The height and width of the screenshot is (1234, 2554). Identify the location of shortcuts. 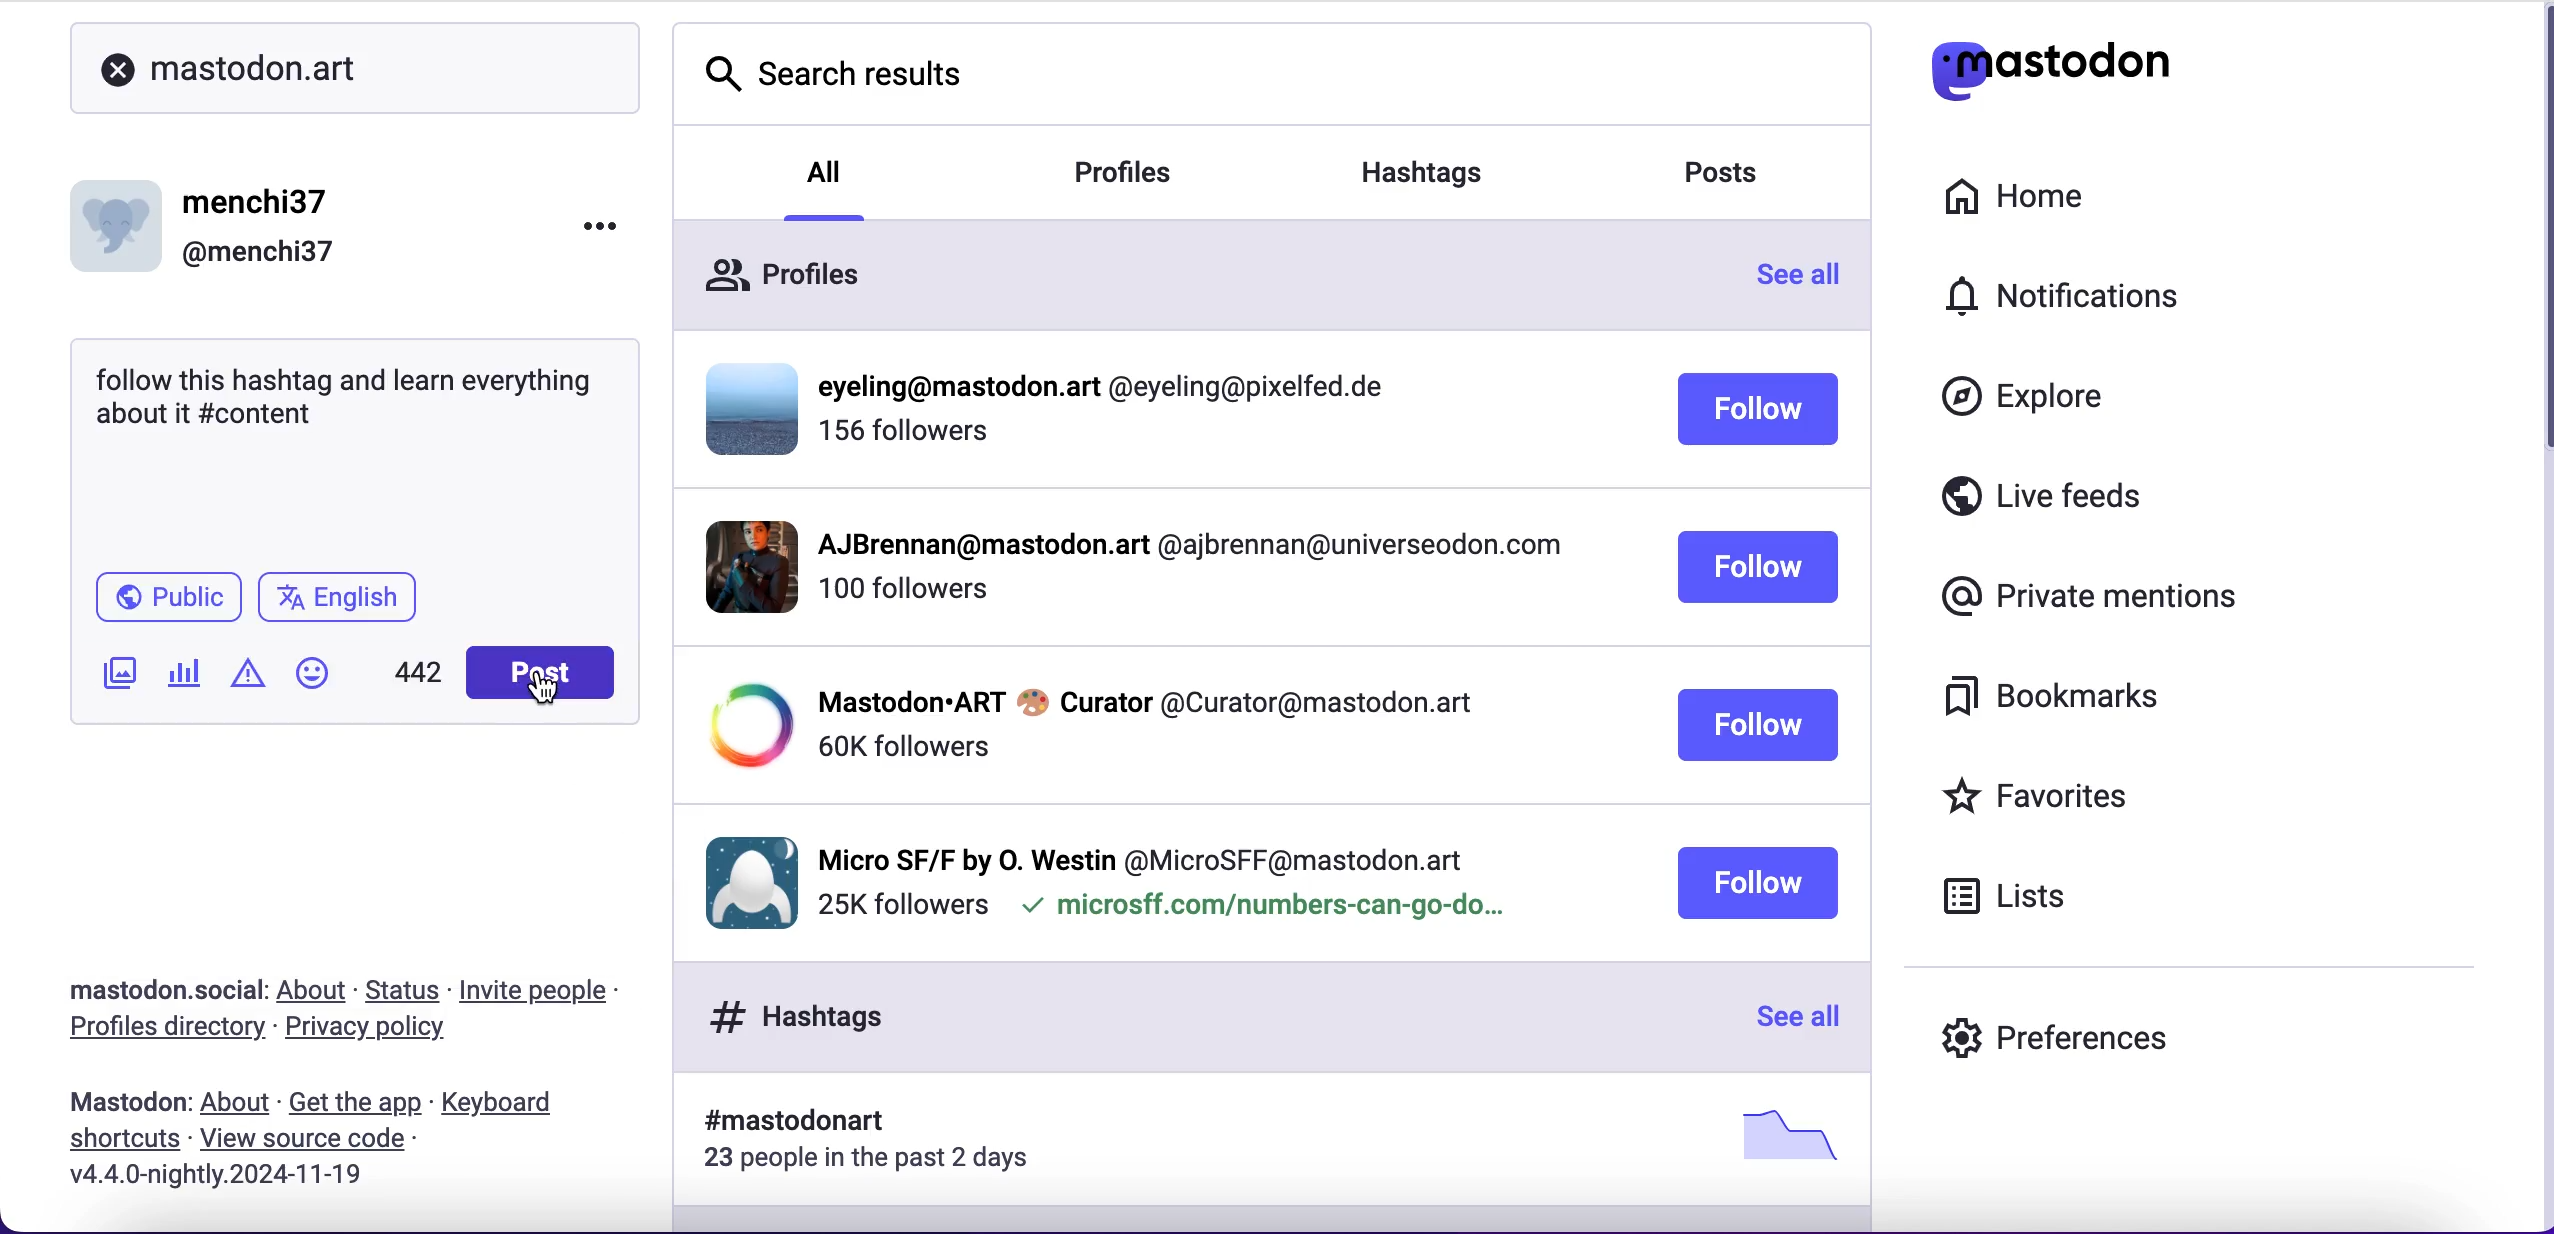
(118, 1143).